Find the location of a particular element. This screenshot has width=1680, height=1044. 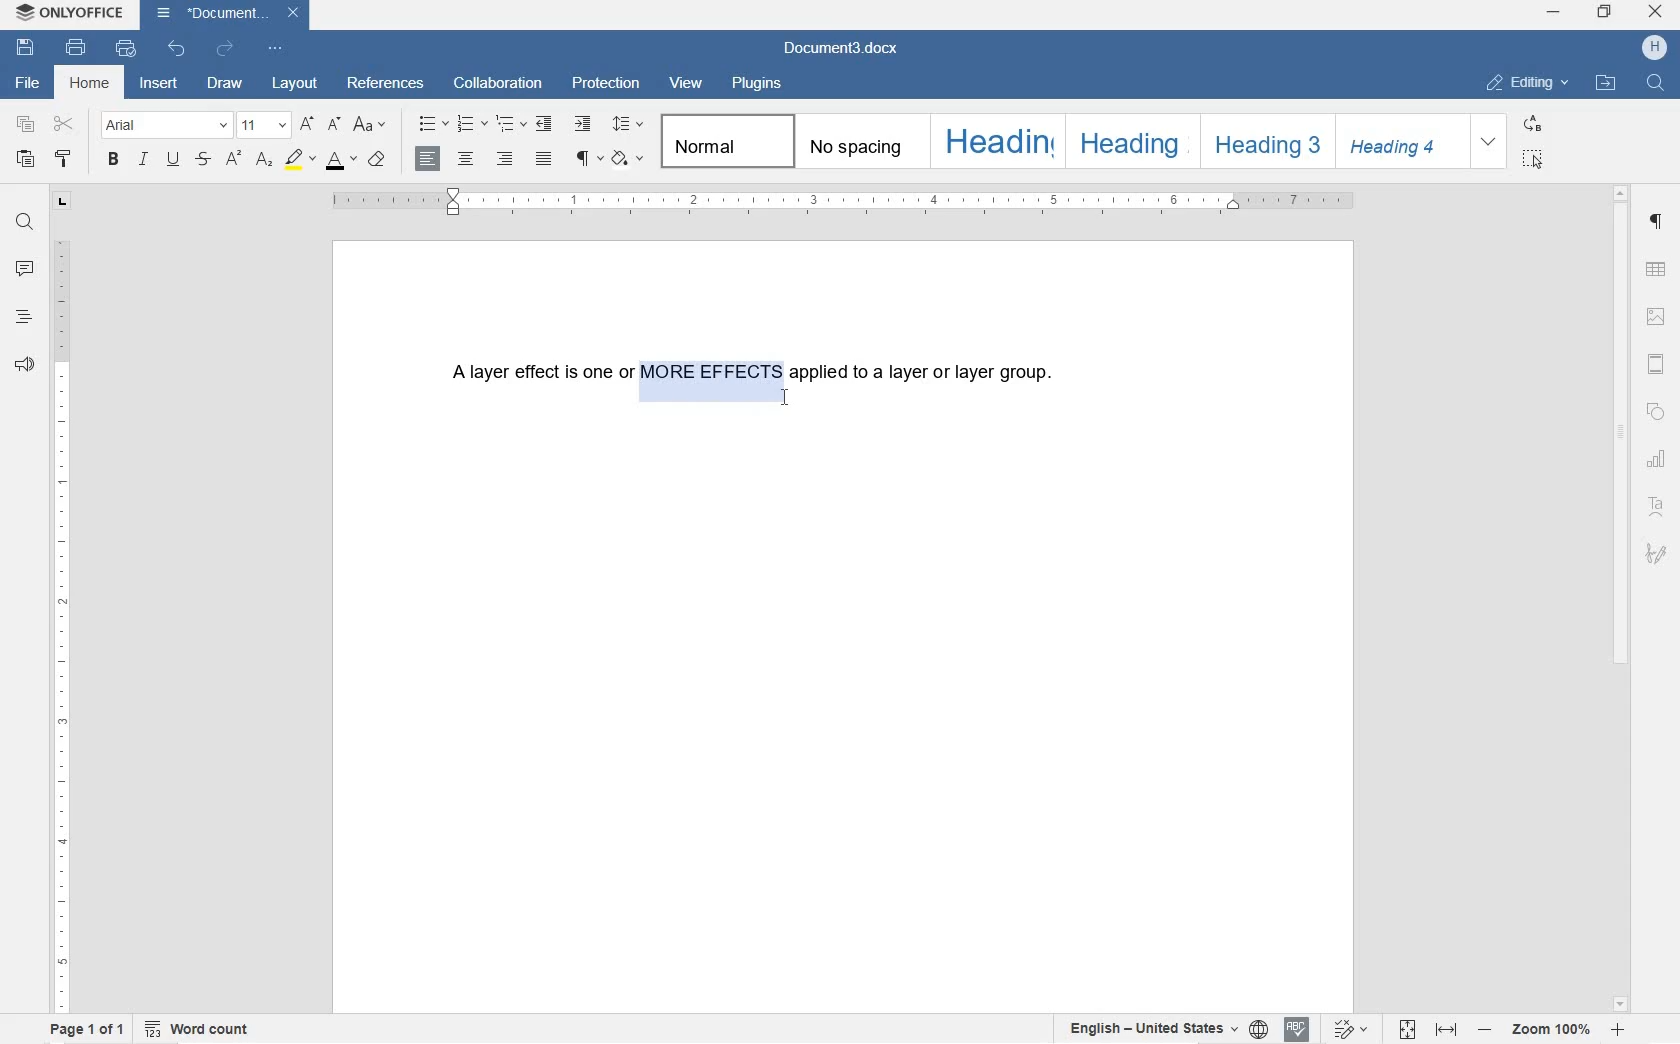

JUSTIFIED is located at coordinates (543, 160).